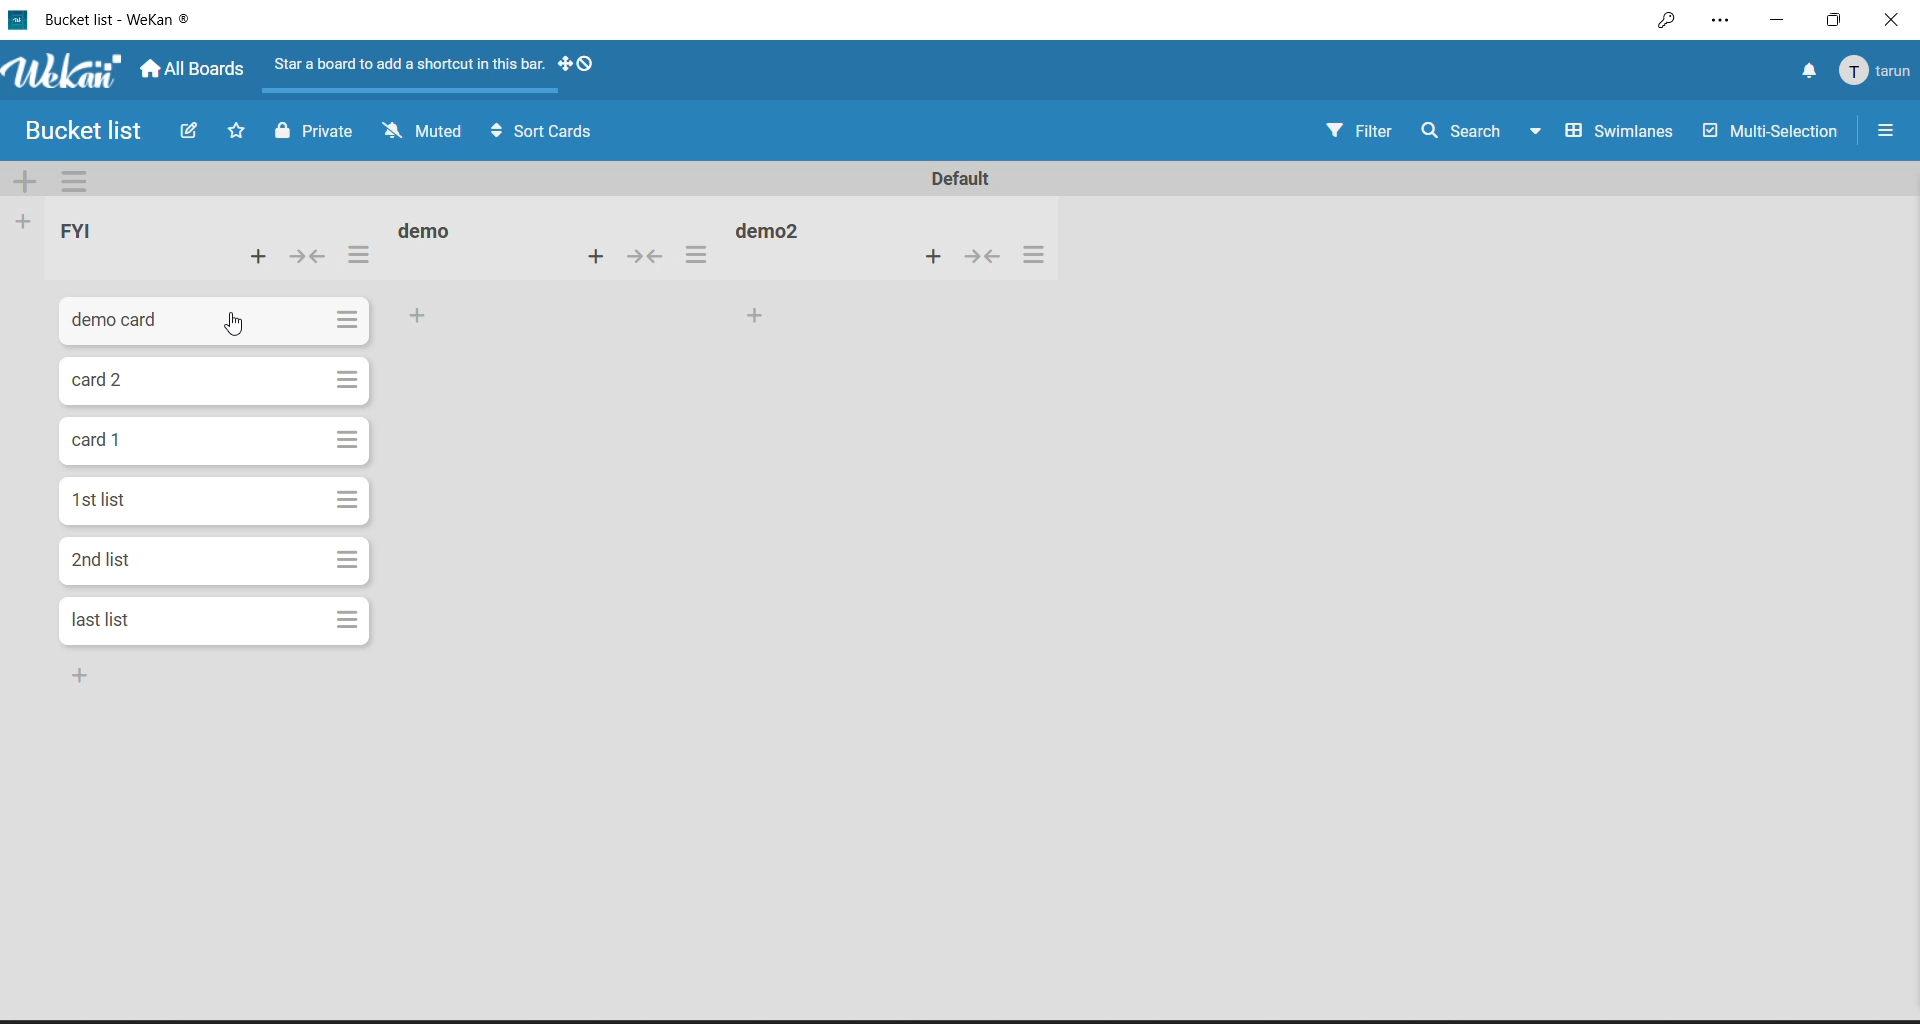 The image size is (1920, 1024). Describe the element at coordinates (192, 132) in the screenshot. I see `edit` at that location.